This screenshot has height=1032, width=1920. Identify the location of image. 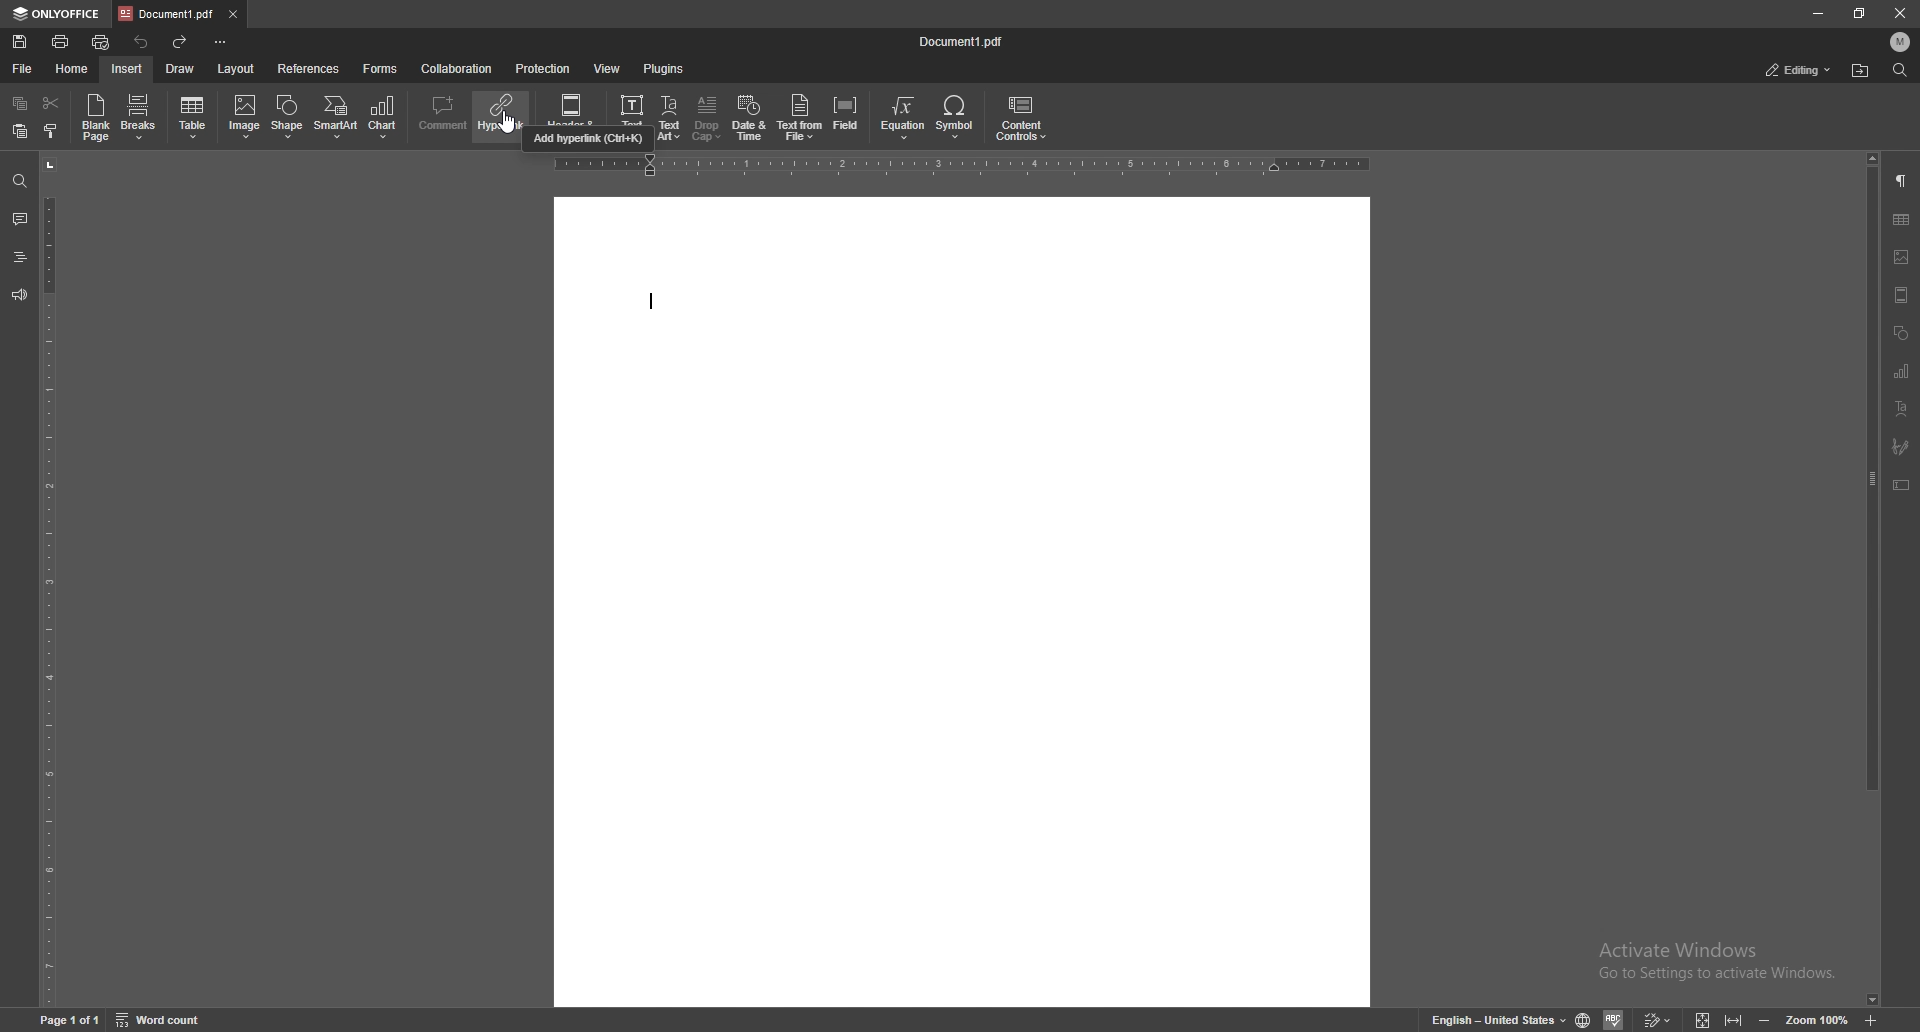
(243, 118).